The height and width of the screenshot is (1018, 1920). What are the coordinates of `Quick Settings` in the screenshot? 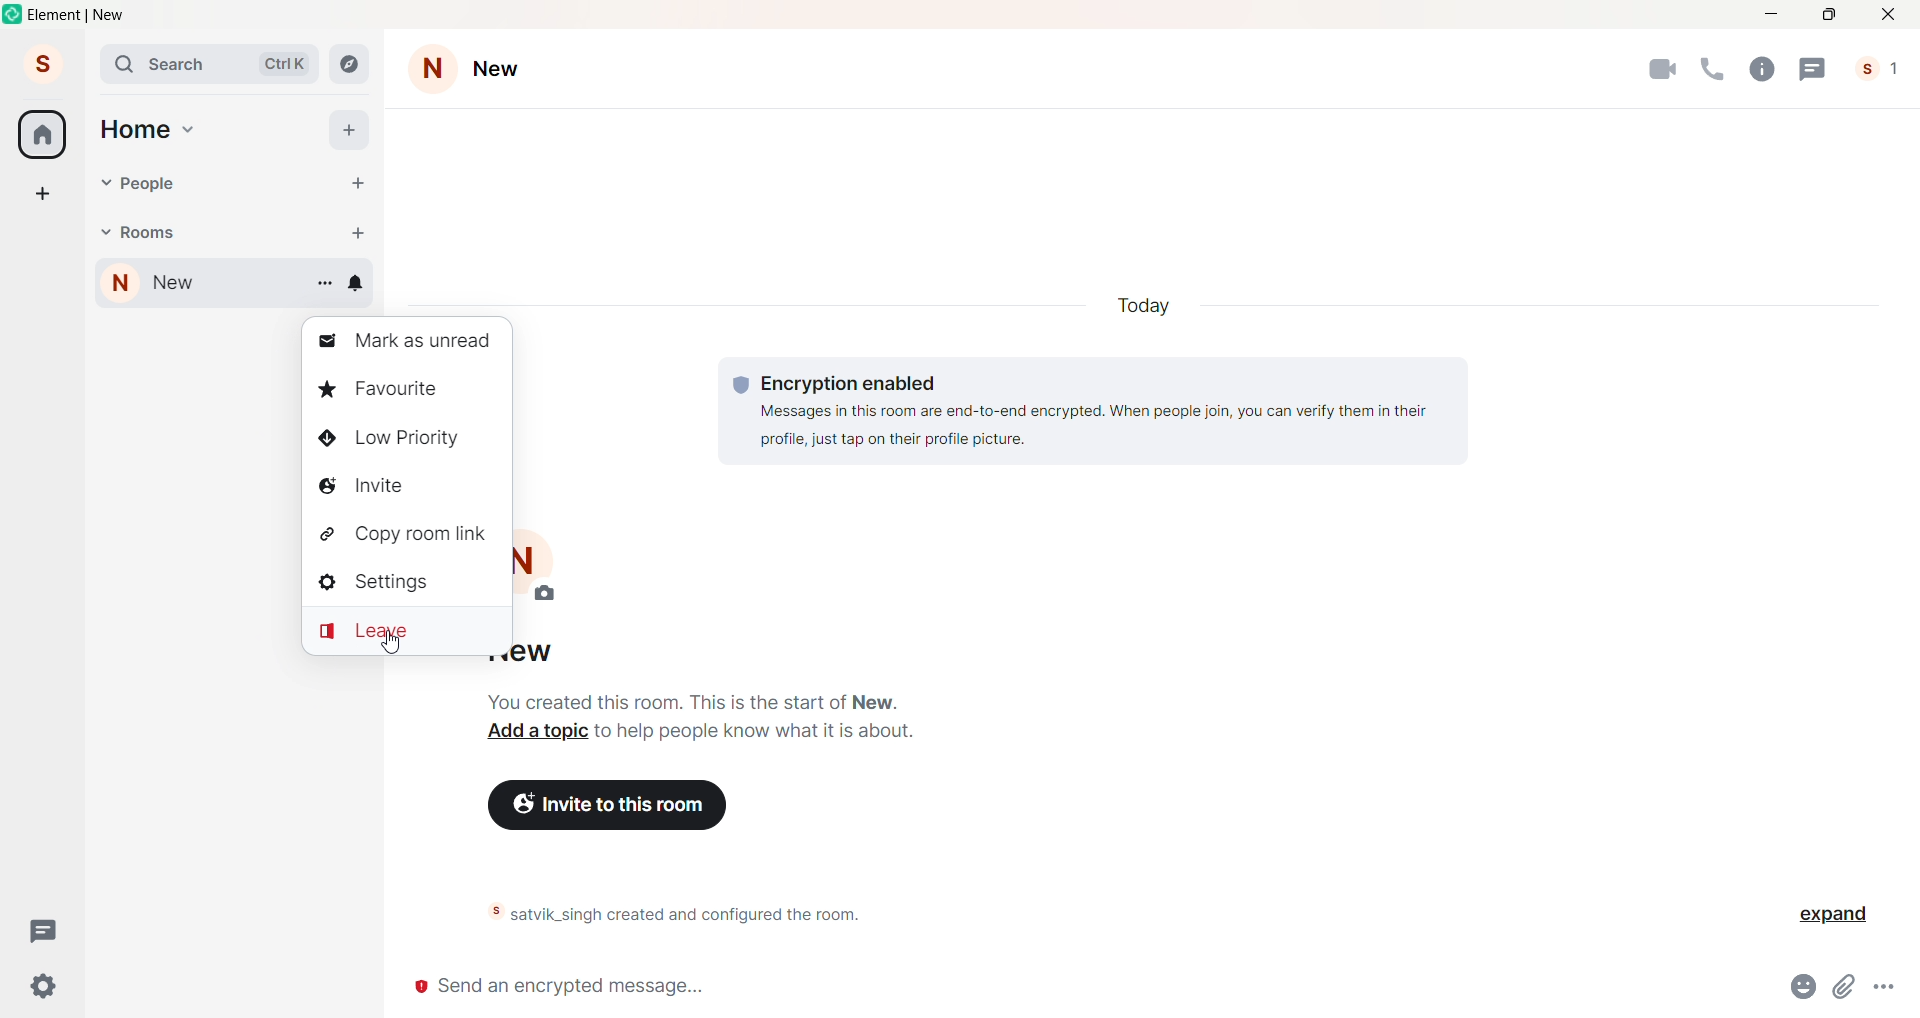 It's located at (46, 985).